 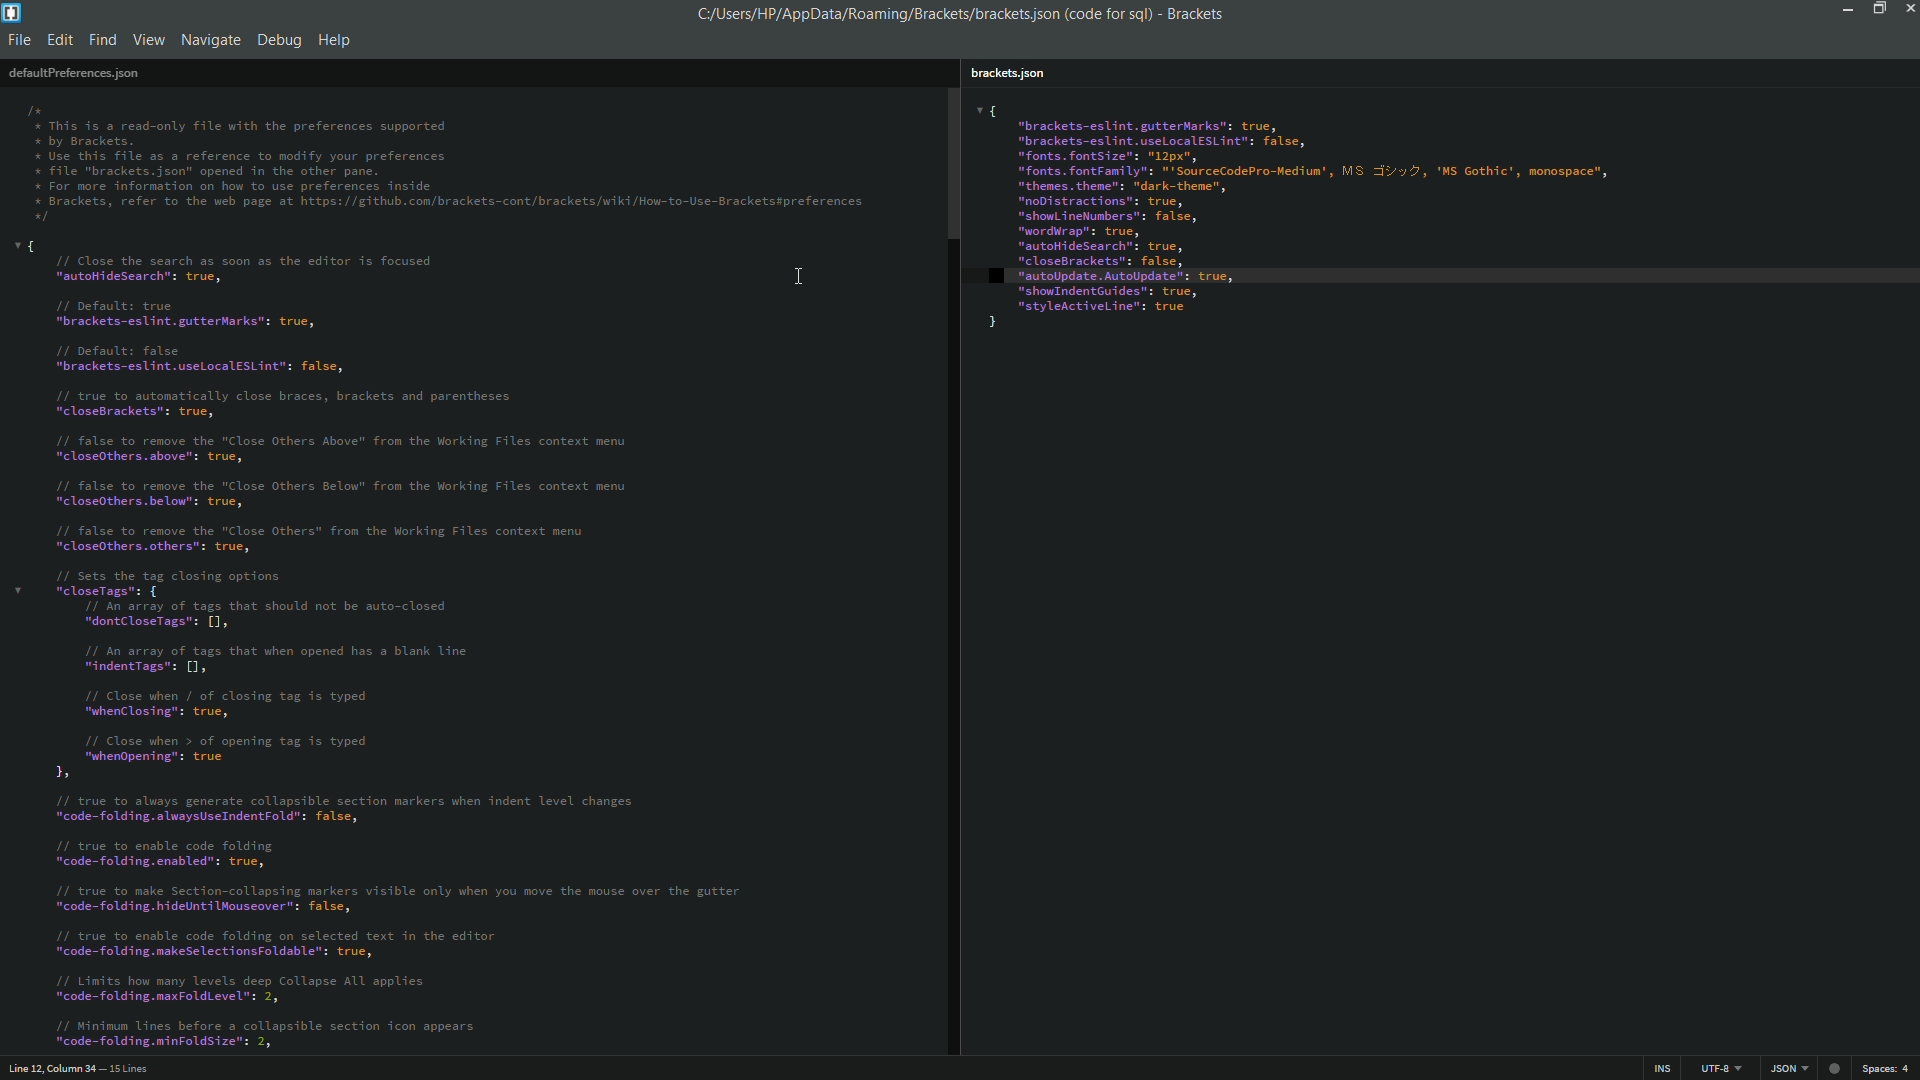 I want to click on scrollbar, so click(x=951, y=162).